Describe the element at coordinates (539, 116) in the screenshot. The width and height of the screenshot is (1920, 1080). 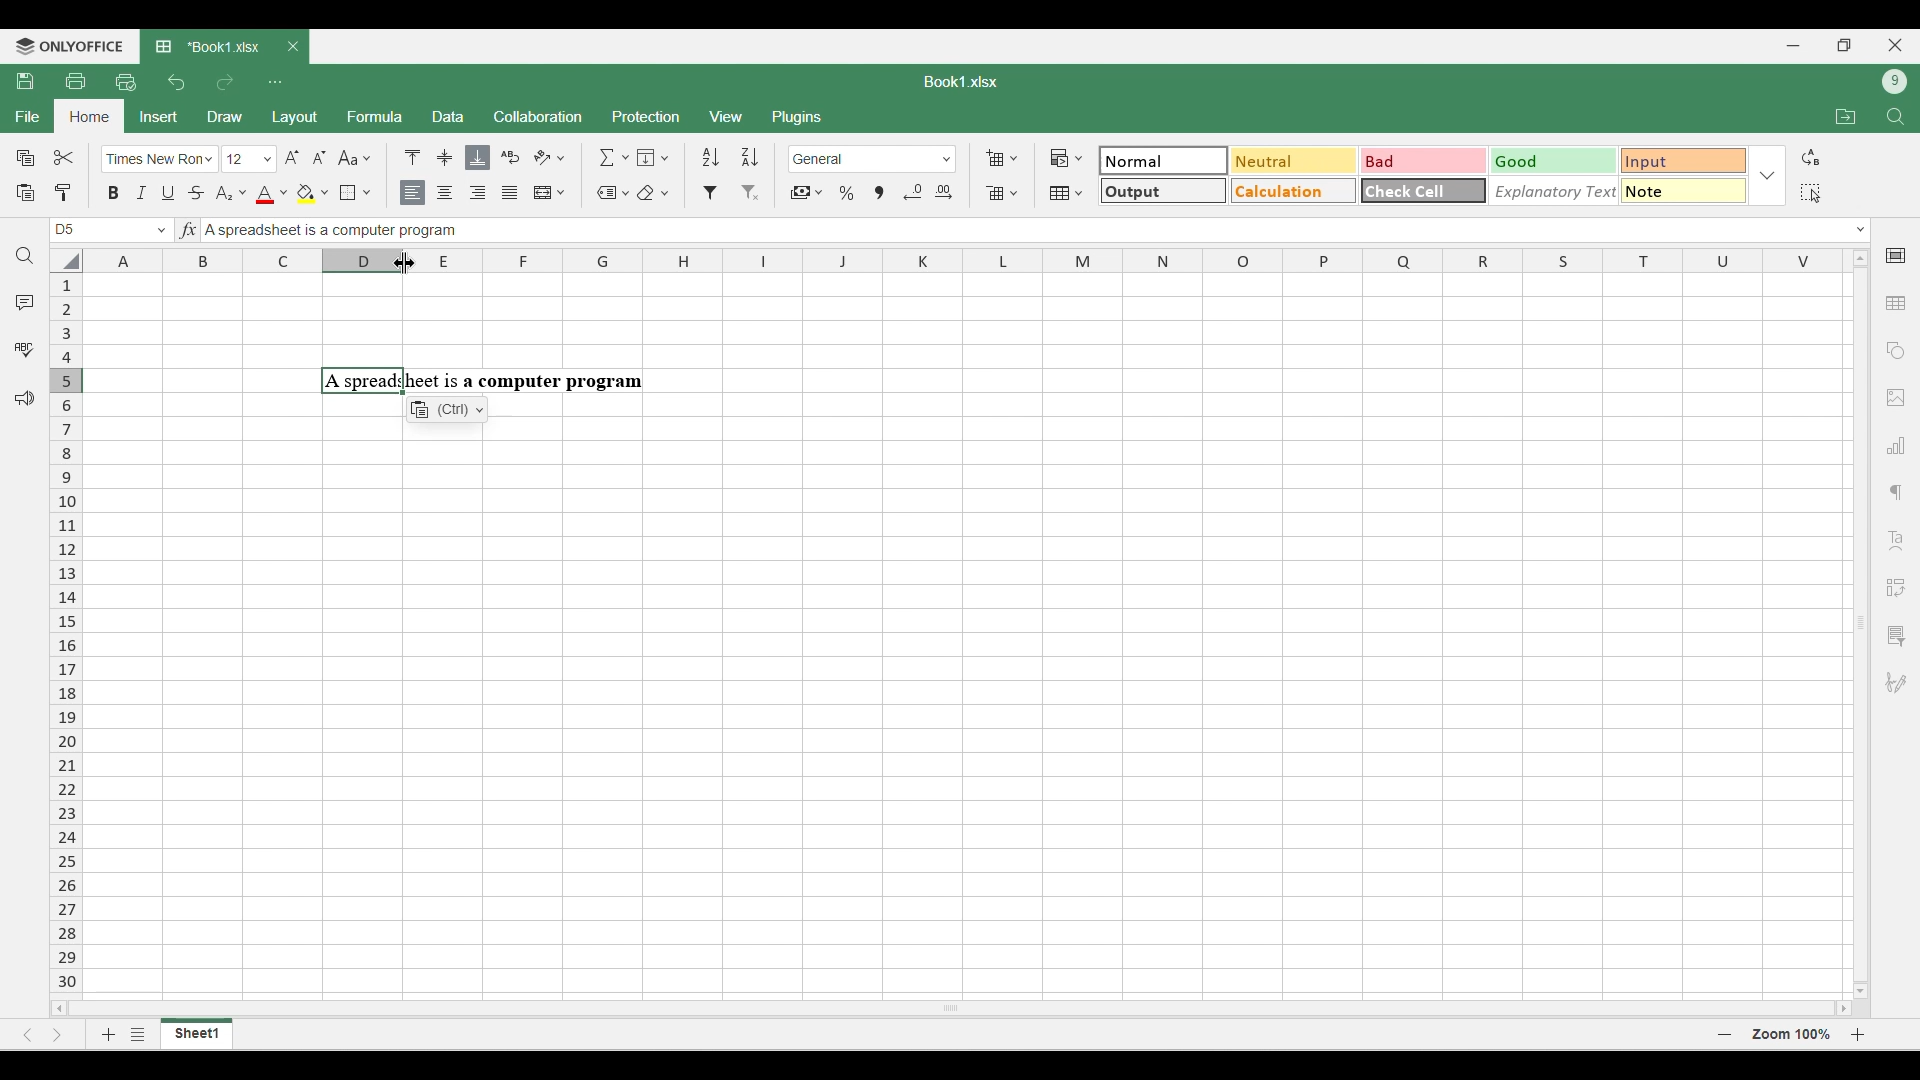
I see `Collaboration menu` at that location.